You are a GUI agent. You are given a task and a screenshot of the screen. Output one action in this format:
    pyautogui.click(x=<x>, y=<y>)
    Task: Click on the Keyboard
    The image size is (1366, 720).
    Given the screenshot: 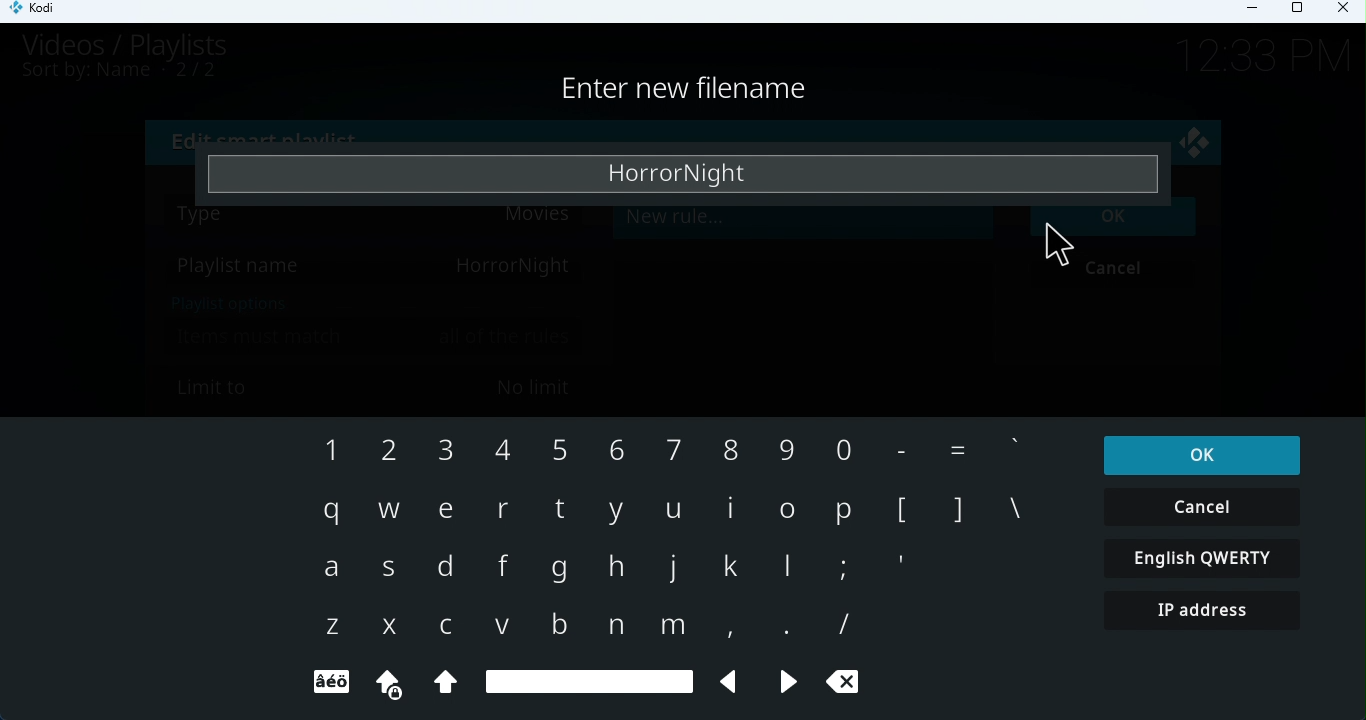 What is the action you would take?
    pyautogui.click(x=674, y=564)
    